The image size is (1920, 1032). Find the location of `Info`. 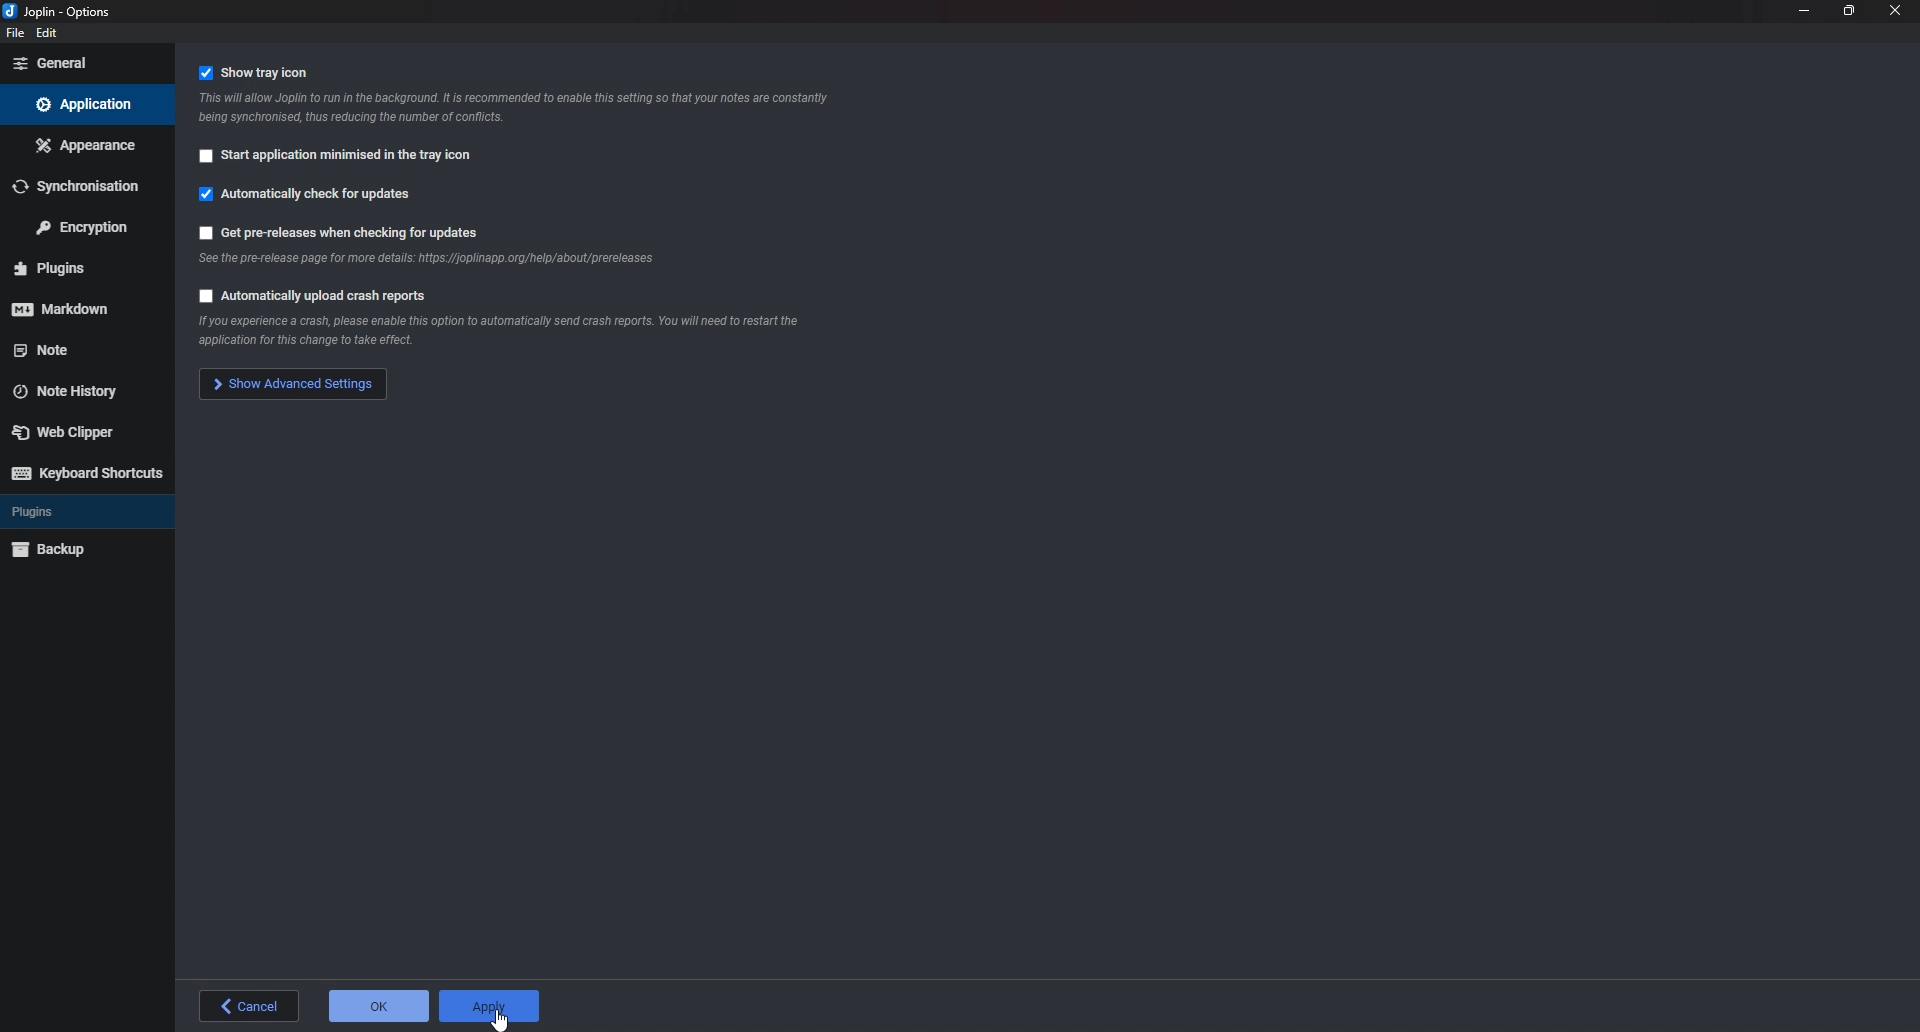

Info is located at coordinates (425, 264).